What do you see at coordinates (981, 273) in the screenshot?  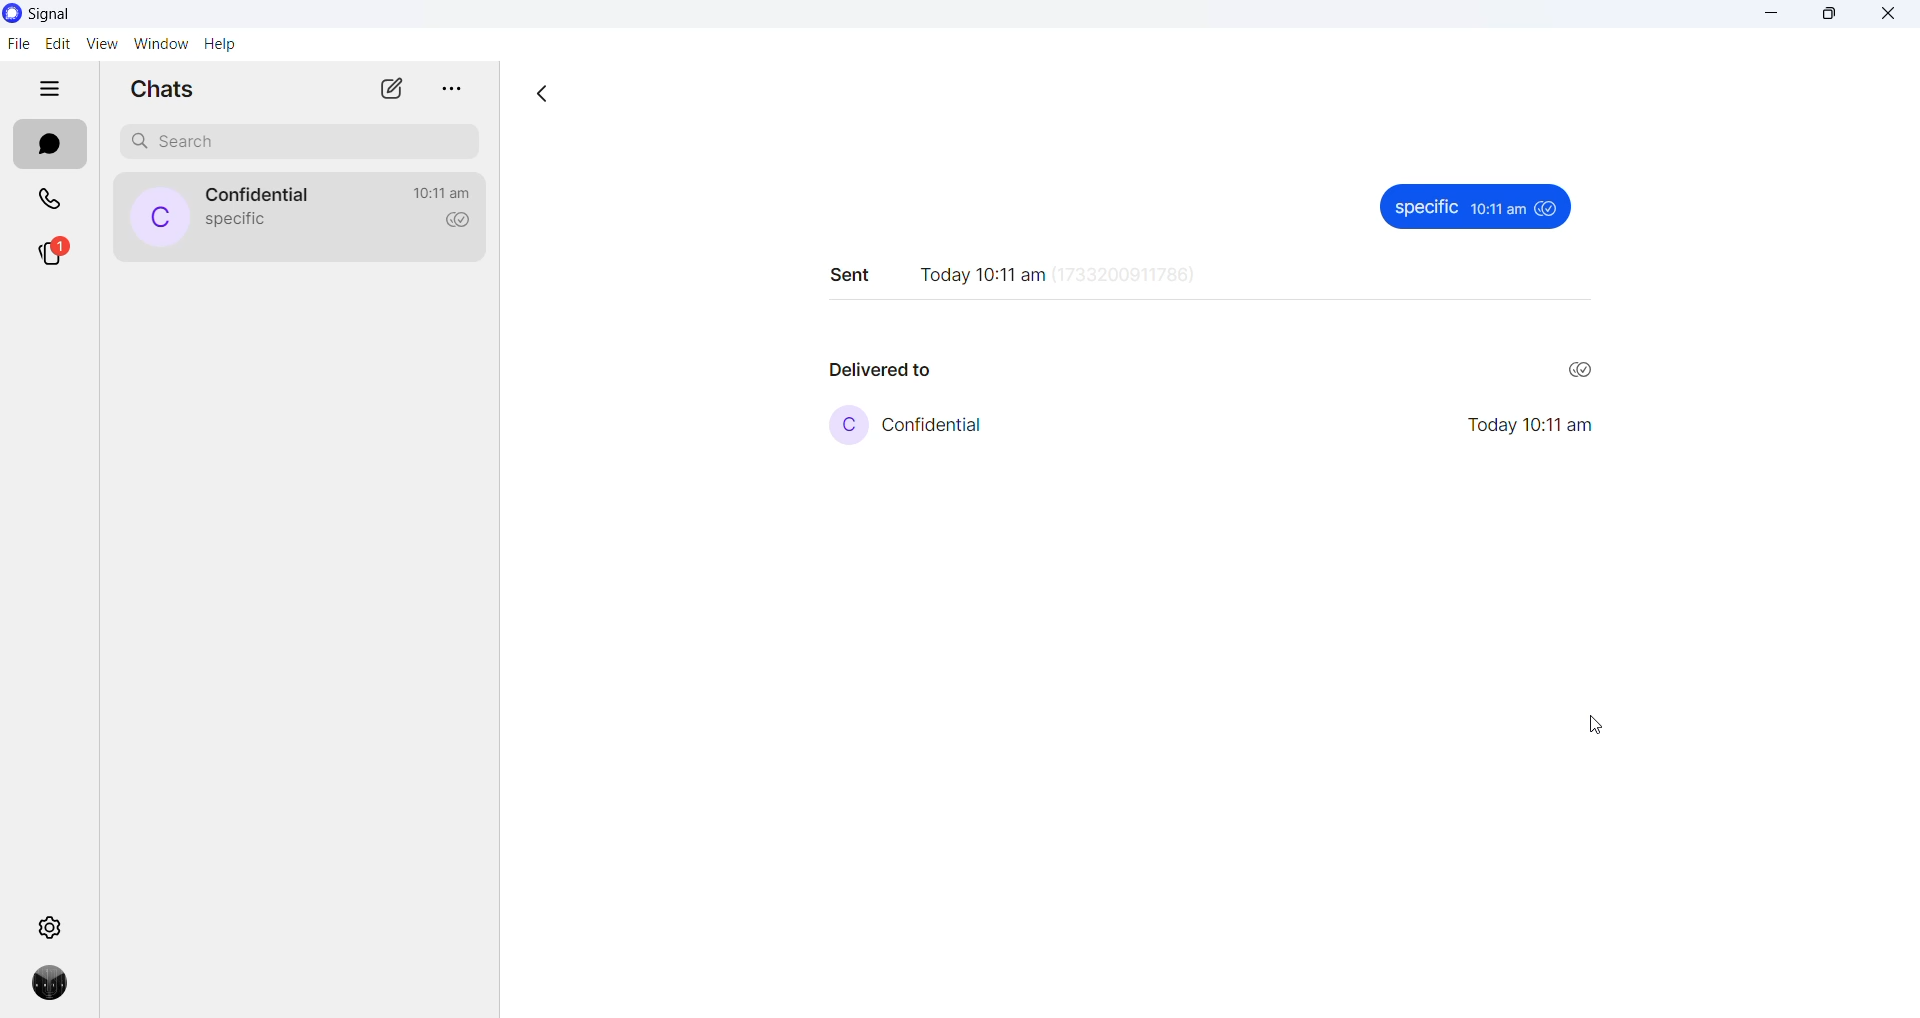 I see `time stamp` at bounding box center [981, 273].